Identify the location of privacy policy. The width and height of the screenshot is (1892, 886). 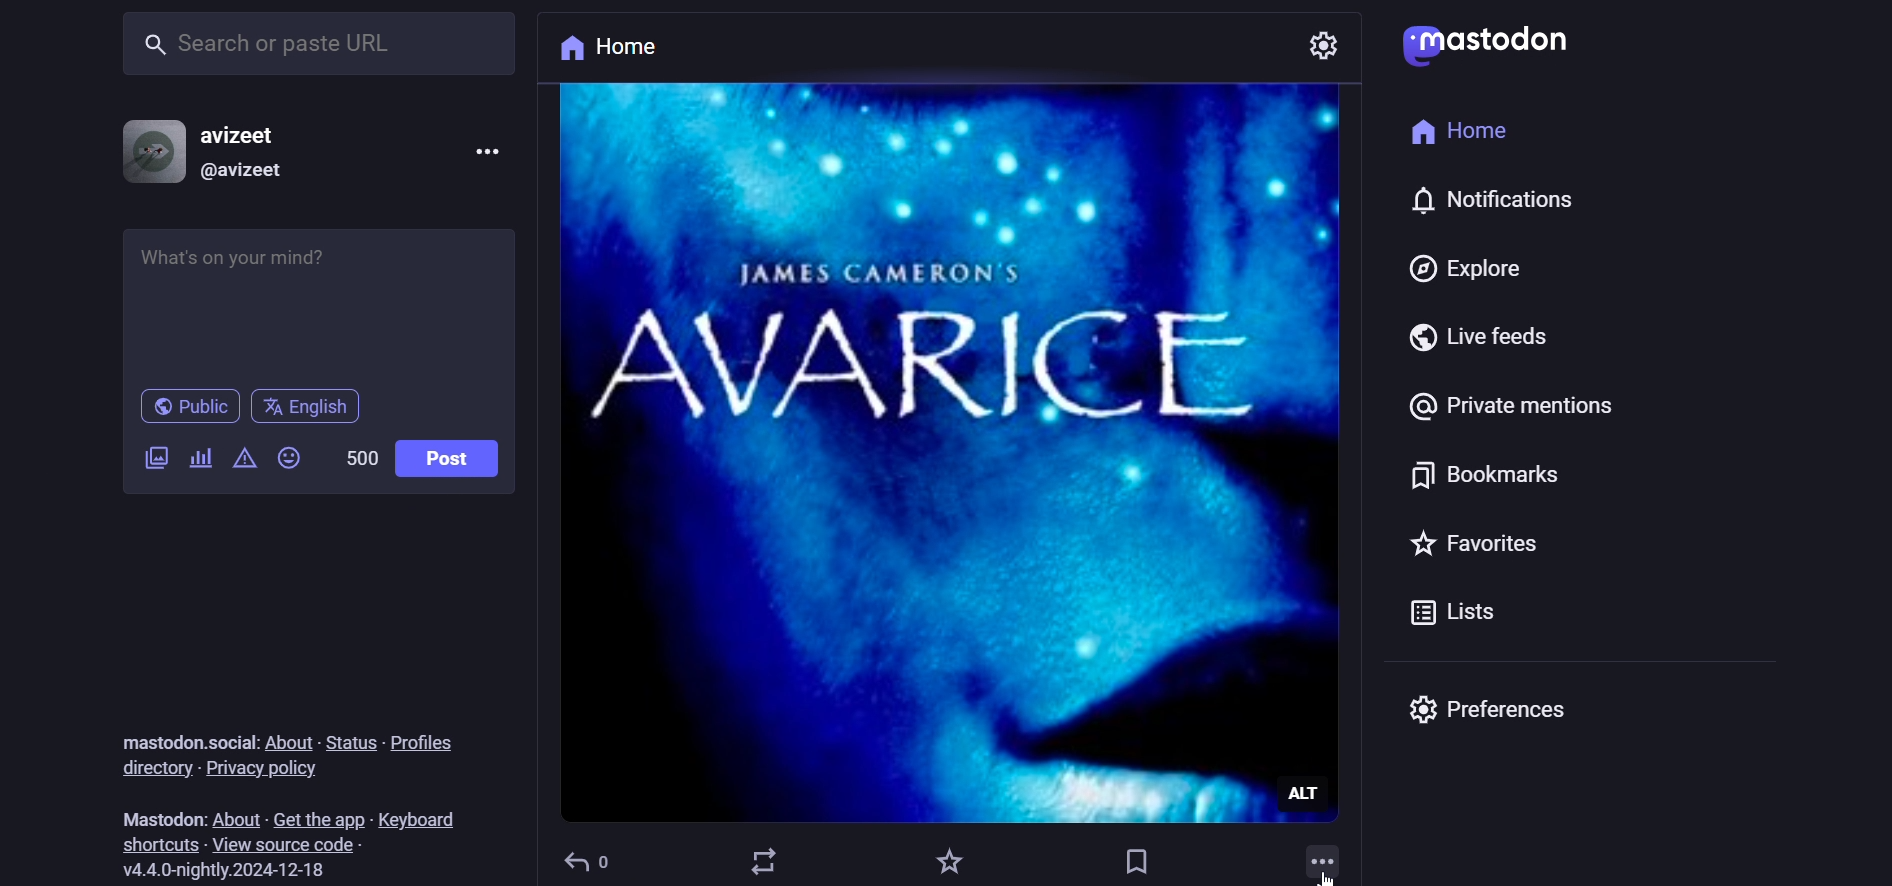
(267, 768).